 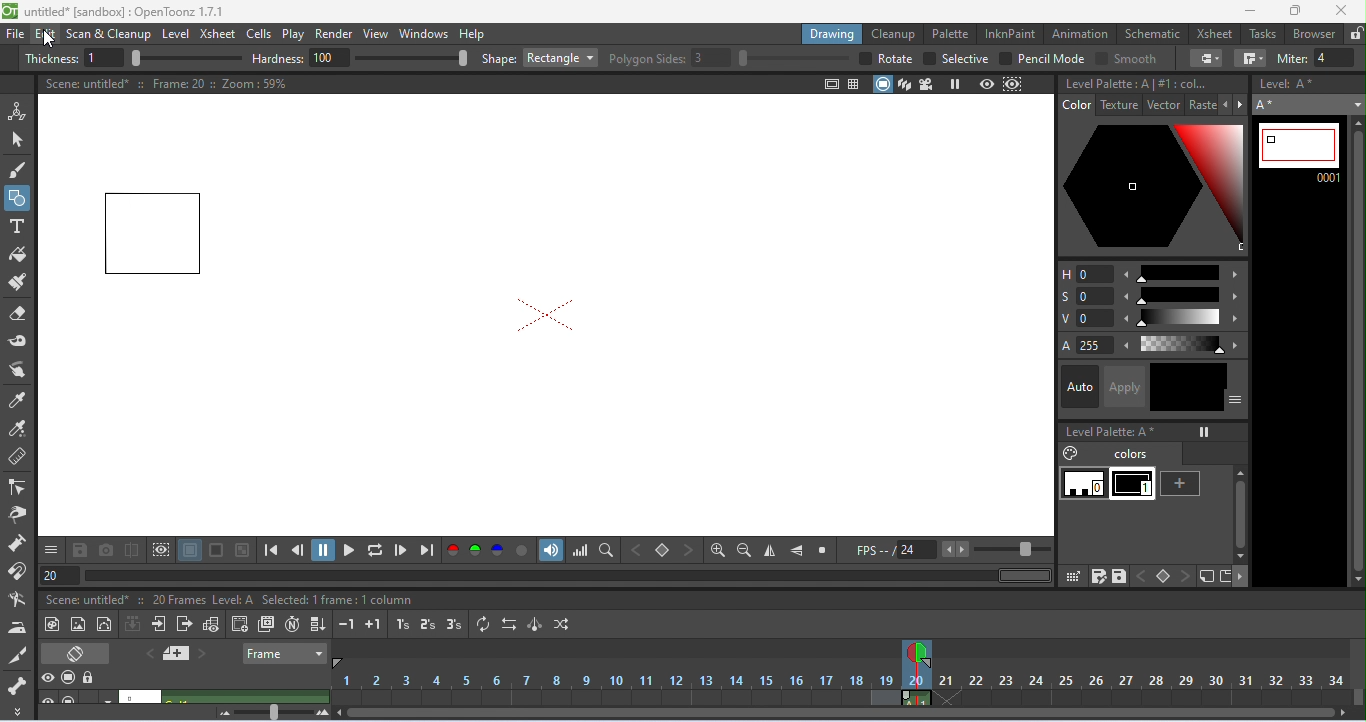 What do you see at coordinates (1130, 387) in the screenshot?
I see `apply` at bounding box center [1130, 387].